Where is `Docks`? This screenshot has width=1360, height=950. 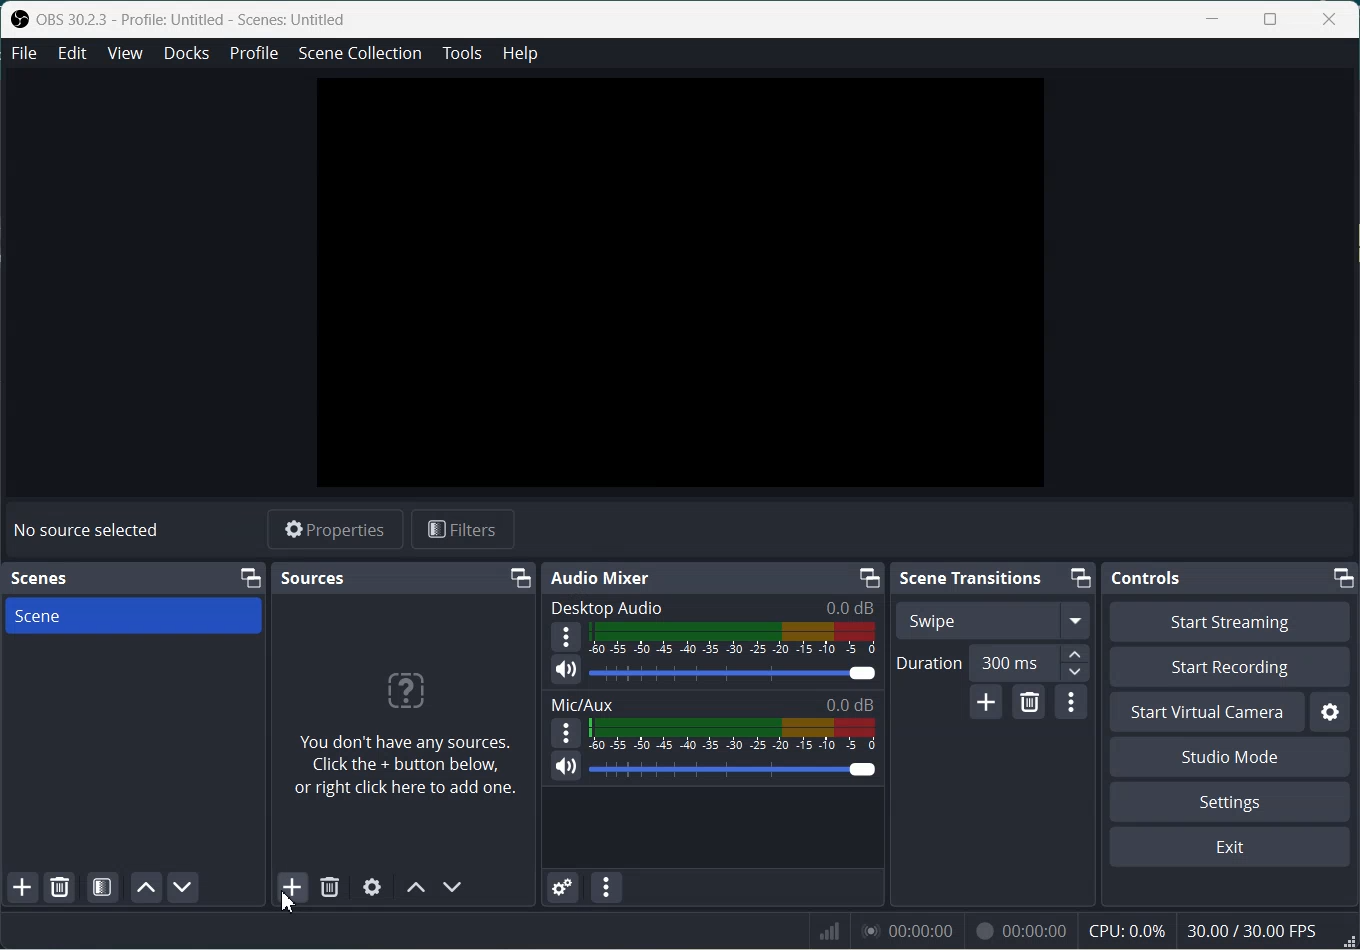 Docks is located at coordinates (187, 53).